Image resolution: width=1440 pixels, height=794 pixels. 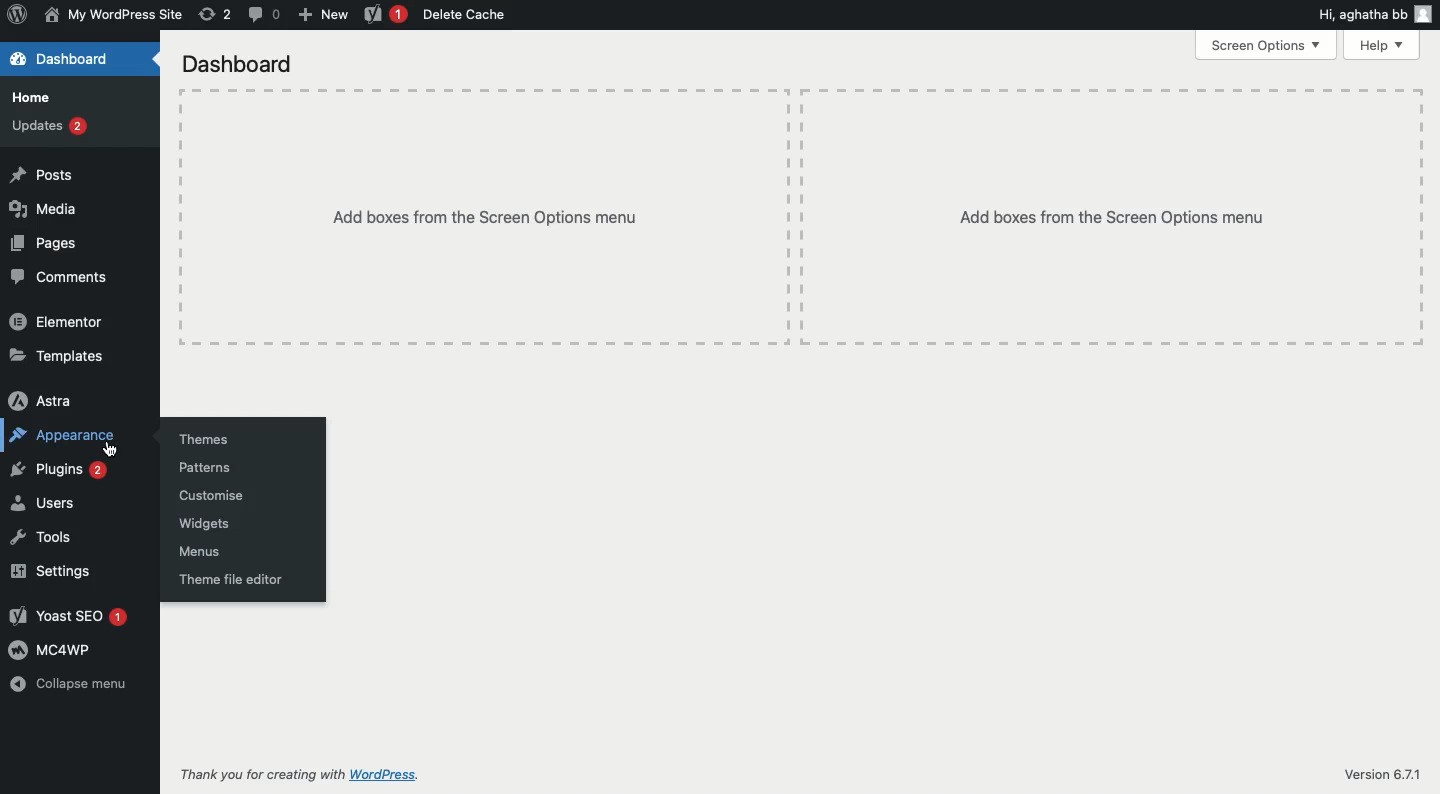 I want to click on Version 6.71, so click(x=1381, y=775).